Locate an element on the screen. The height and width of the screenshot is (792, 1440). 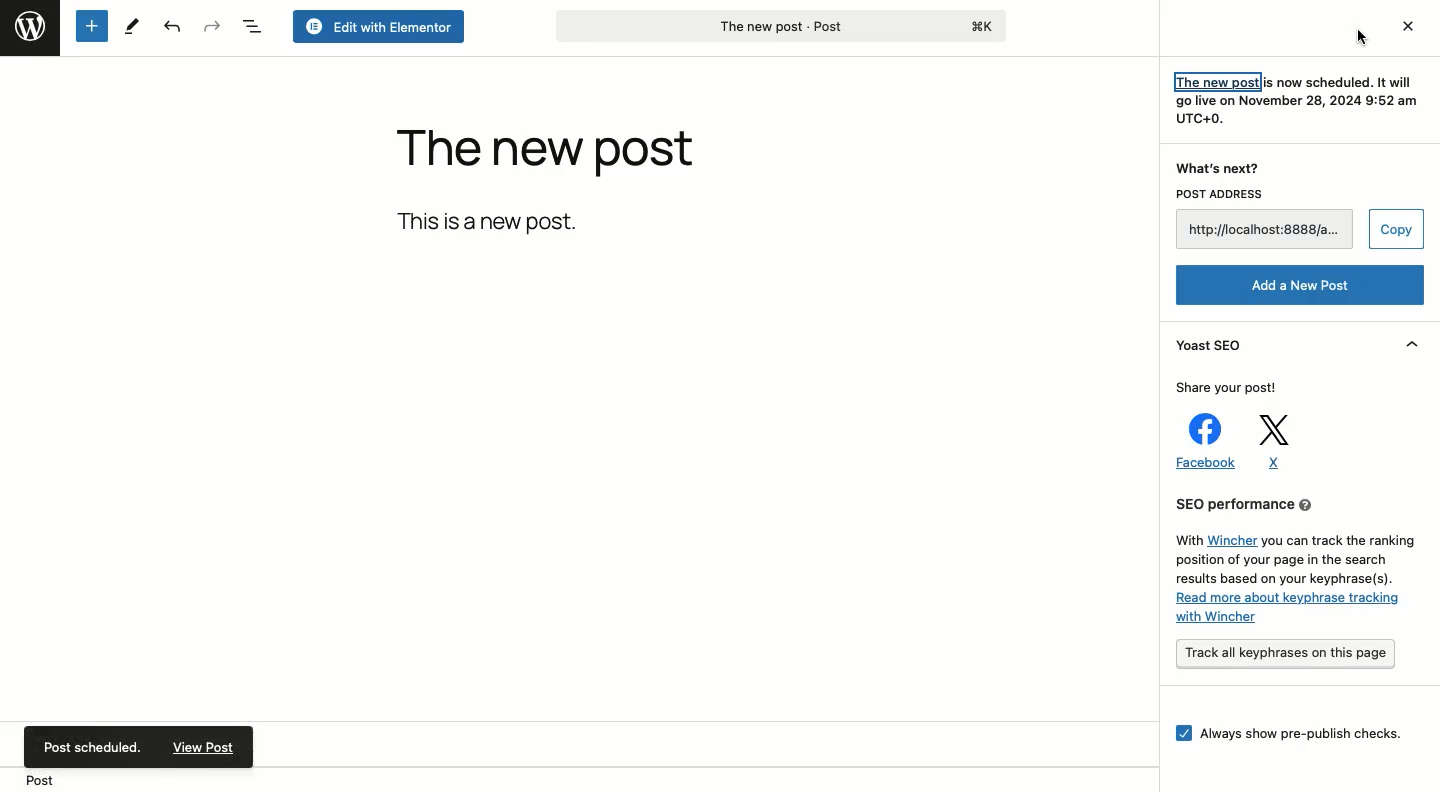
Read more about keyphrase tracking
with Wincher is located at coordinates (1295, 612).